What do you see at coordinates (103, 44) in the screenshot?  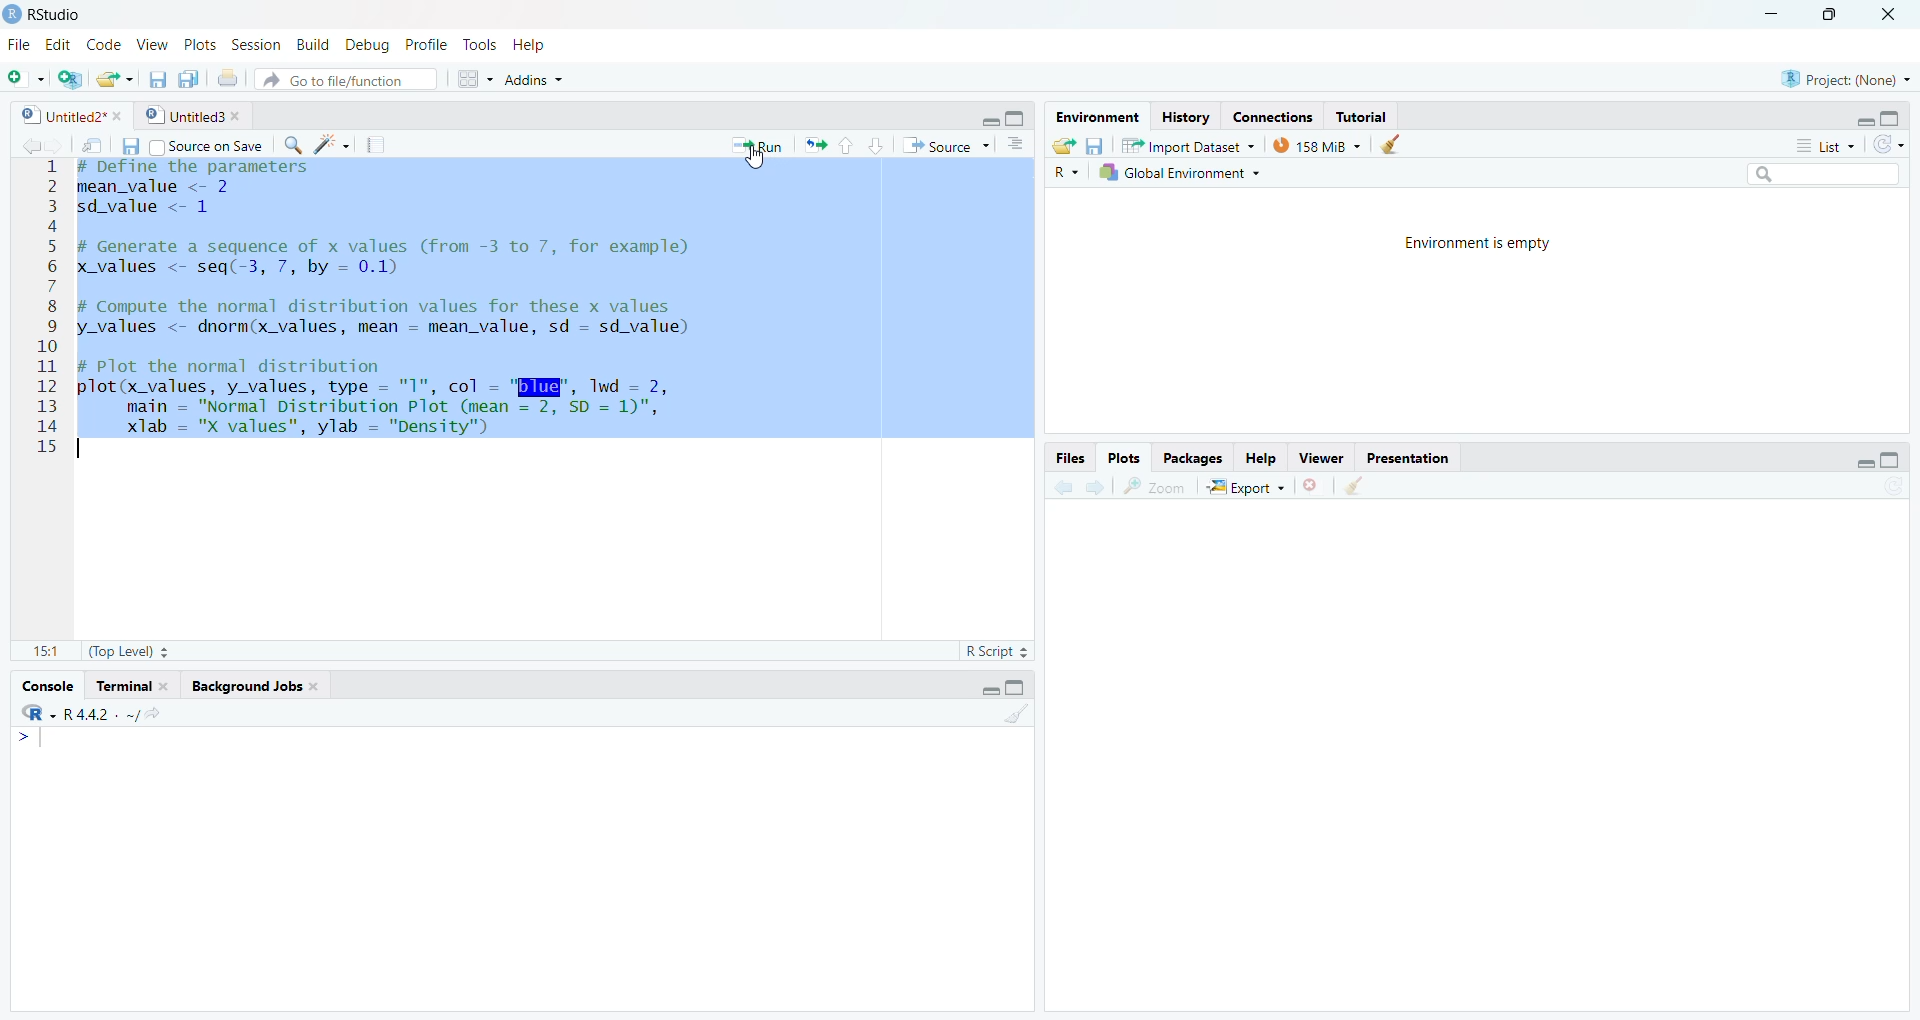 I see `Code` at bounding box center [103, 44].